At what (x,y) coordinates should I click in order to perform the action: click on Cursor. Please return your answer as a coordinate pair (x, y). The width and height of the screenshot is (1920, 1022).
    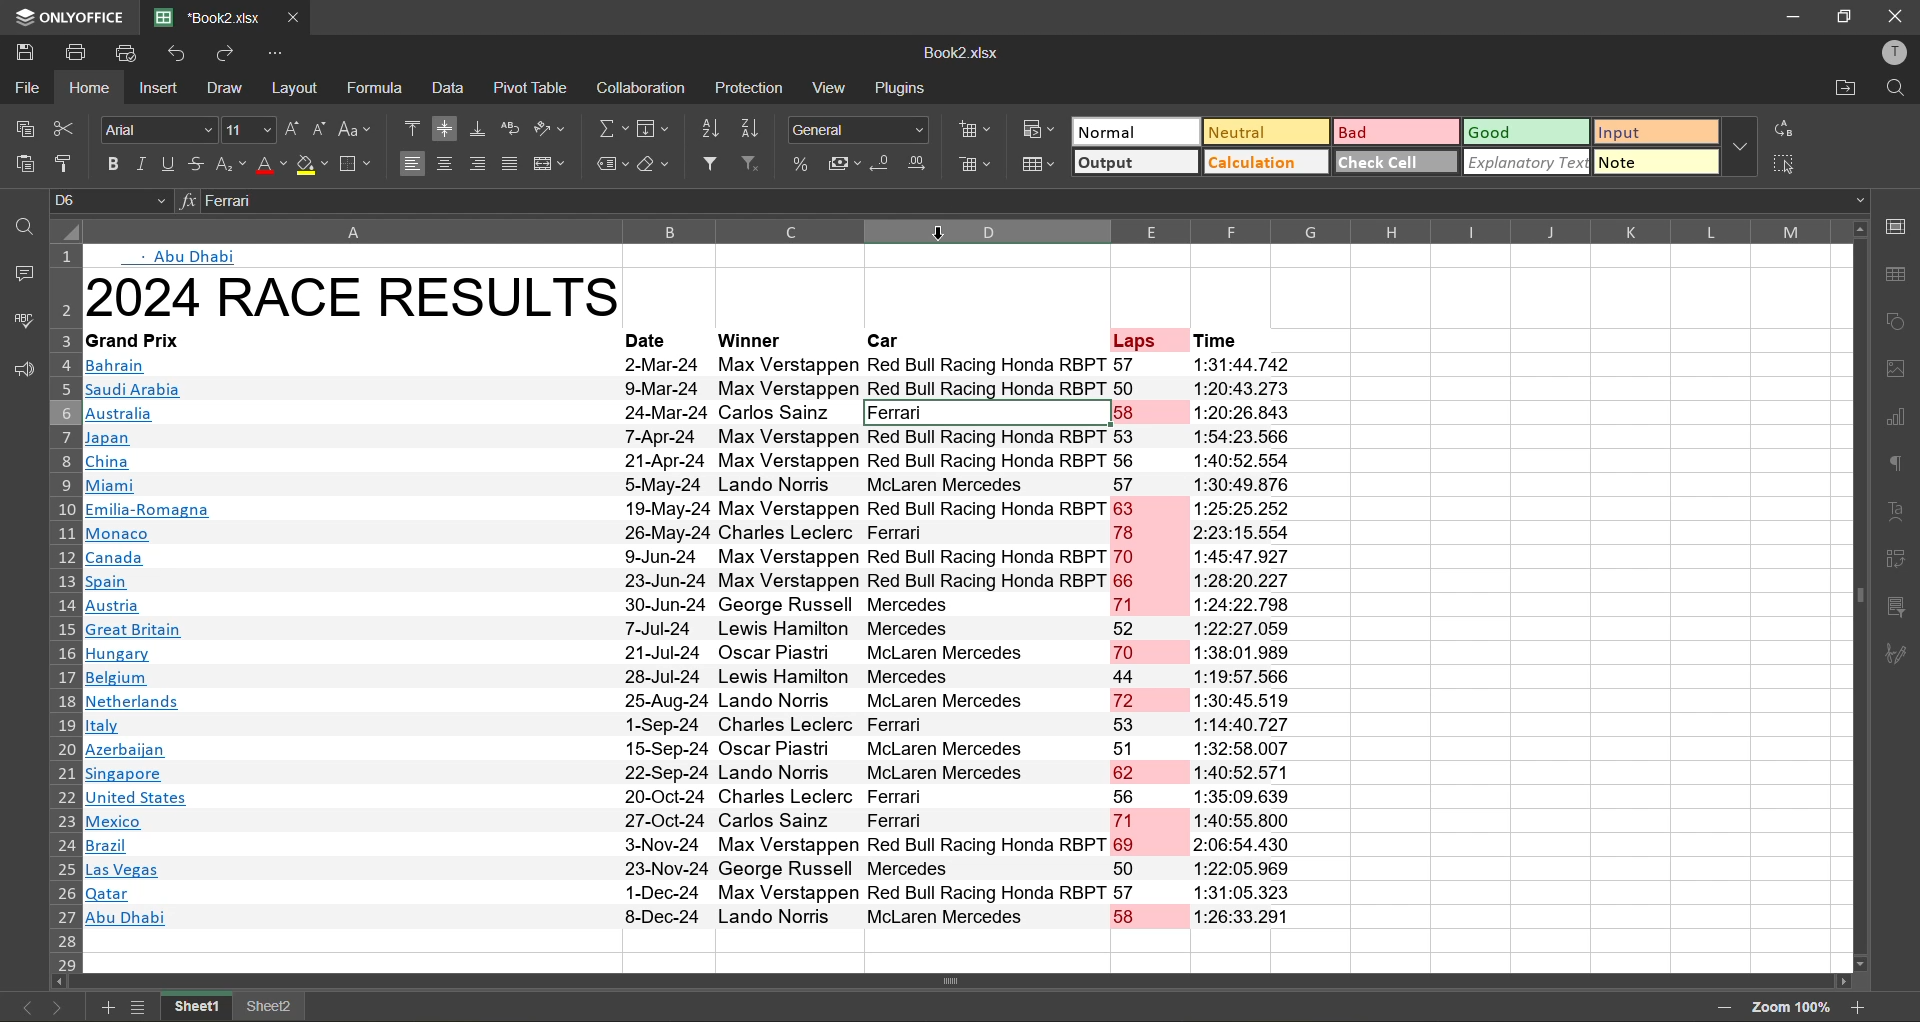
    Looking at the image, I should click on (938, 231).